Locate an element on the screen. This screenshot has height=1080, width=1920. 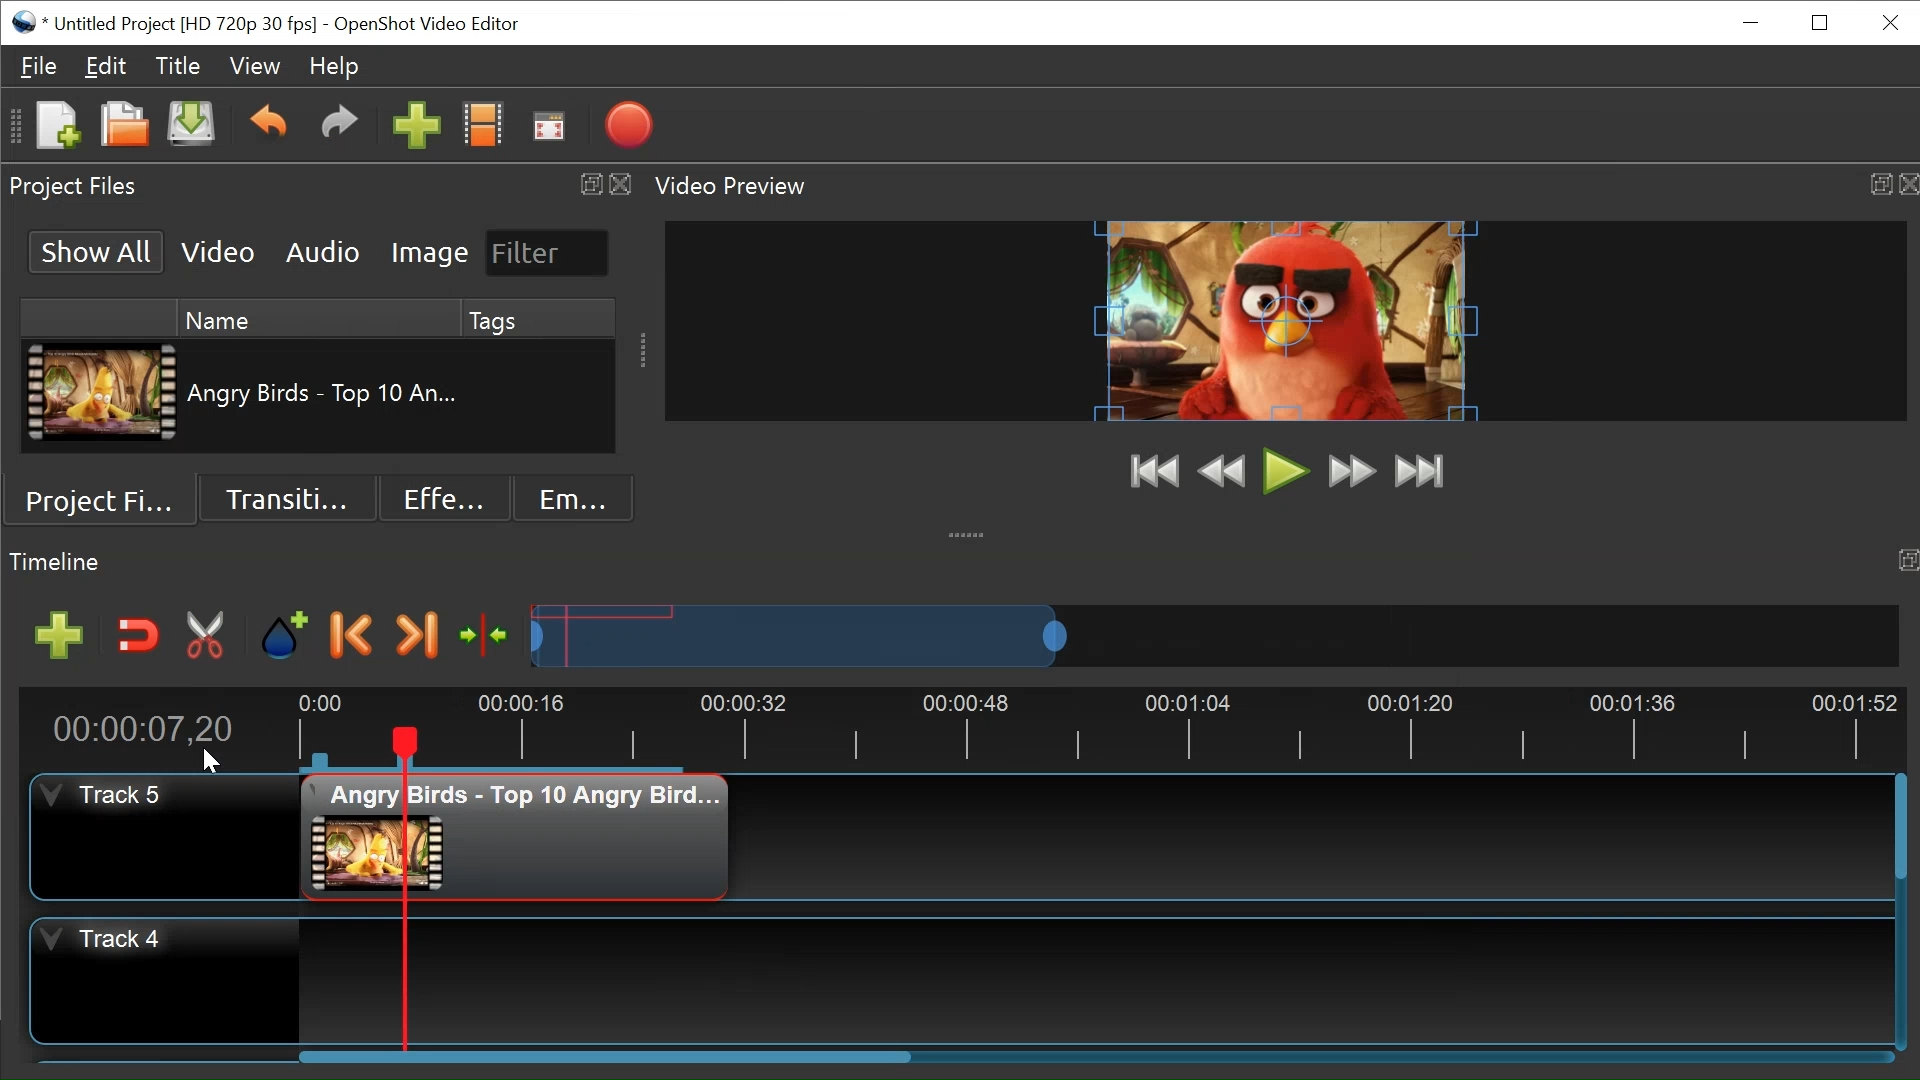
Horizontal Scroll bar is located at coordinates (603, 1057).